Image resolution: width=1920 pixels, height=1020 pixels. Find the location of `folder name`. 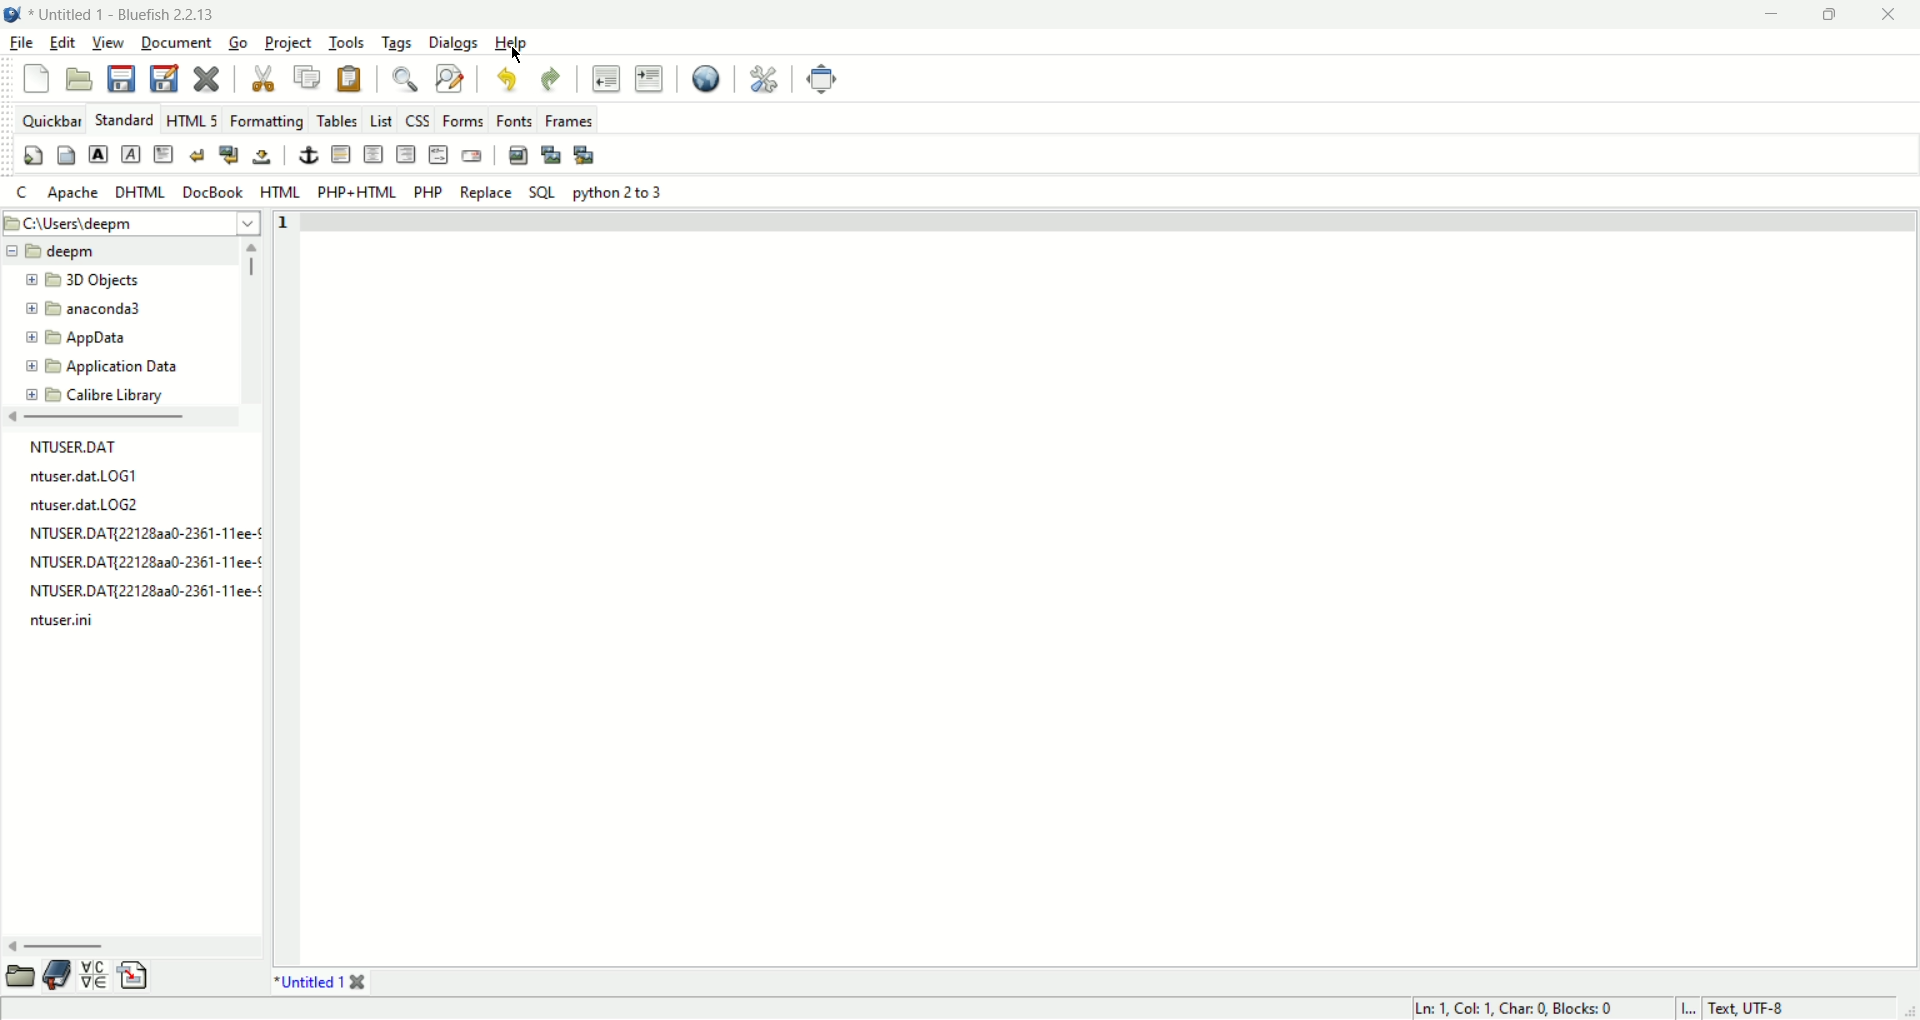

folder name is located at coordinates (77, 339).